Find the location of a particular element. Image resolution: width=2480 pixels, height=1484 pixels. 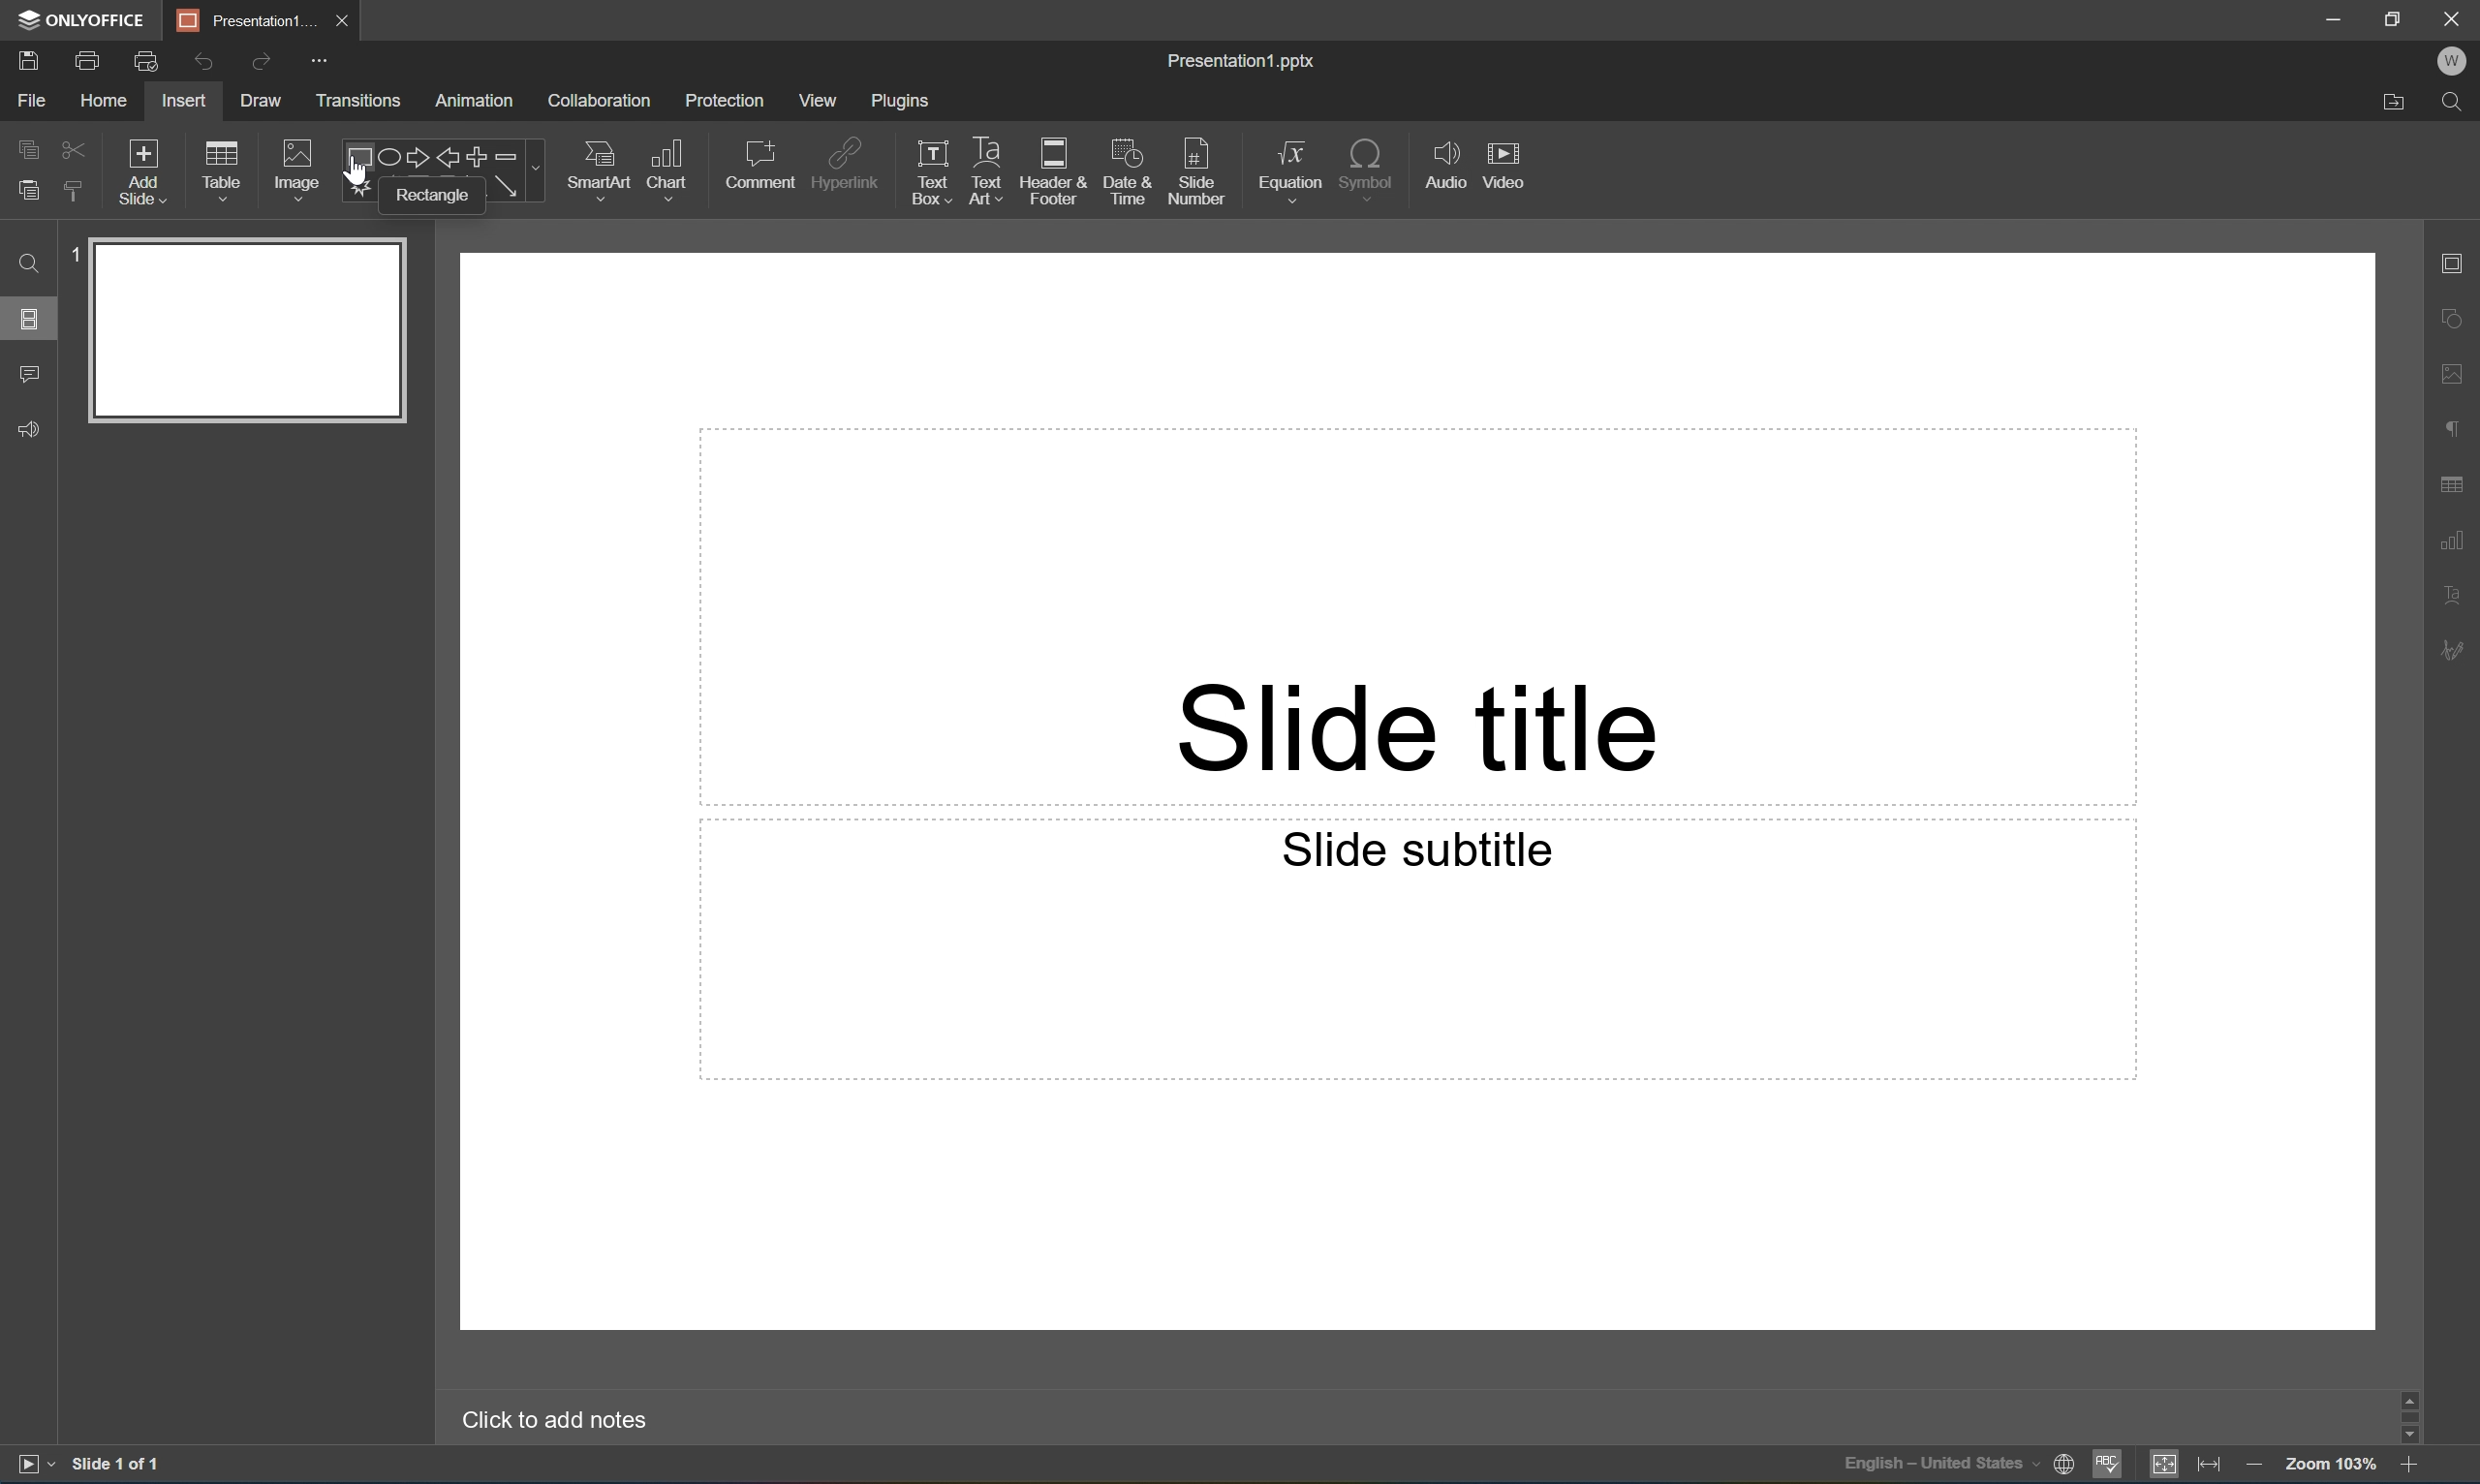

Select slide size is located at coordinates (1116, 191).